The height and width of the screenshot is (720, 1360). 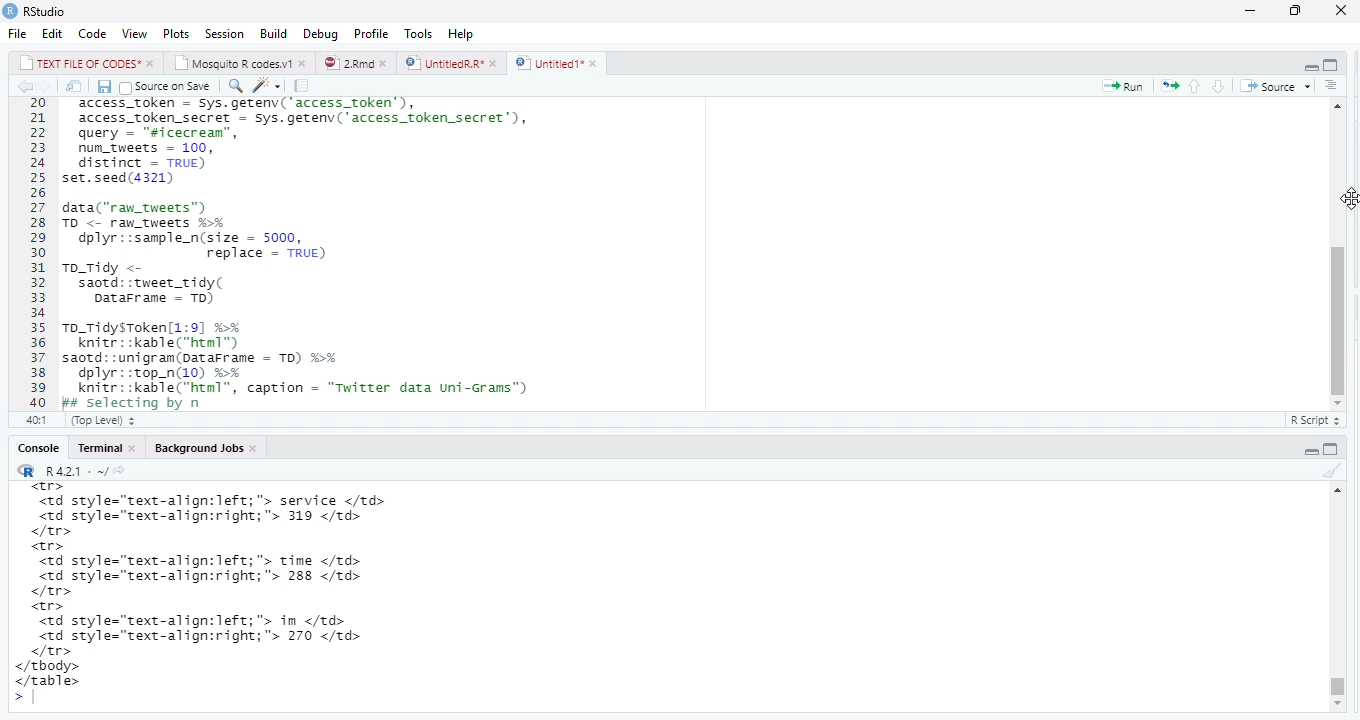 I want to click on Teominal, so click(x=105, y=445).